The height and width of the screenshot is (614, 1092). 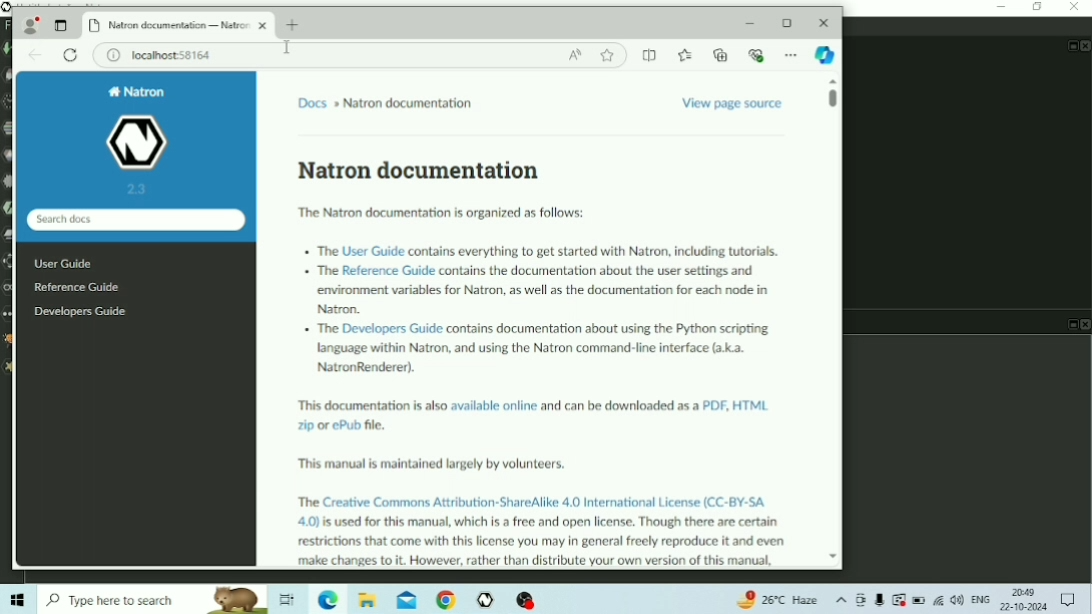 I want to click on Float Pane, so click(x=1069, y=324).